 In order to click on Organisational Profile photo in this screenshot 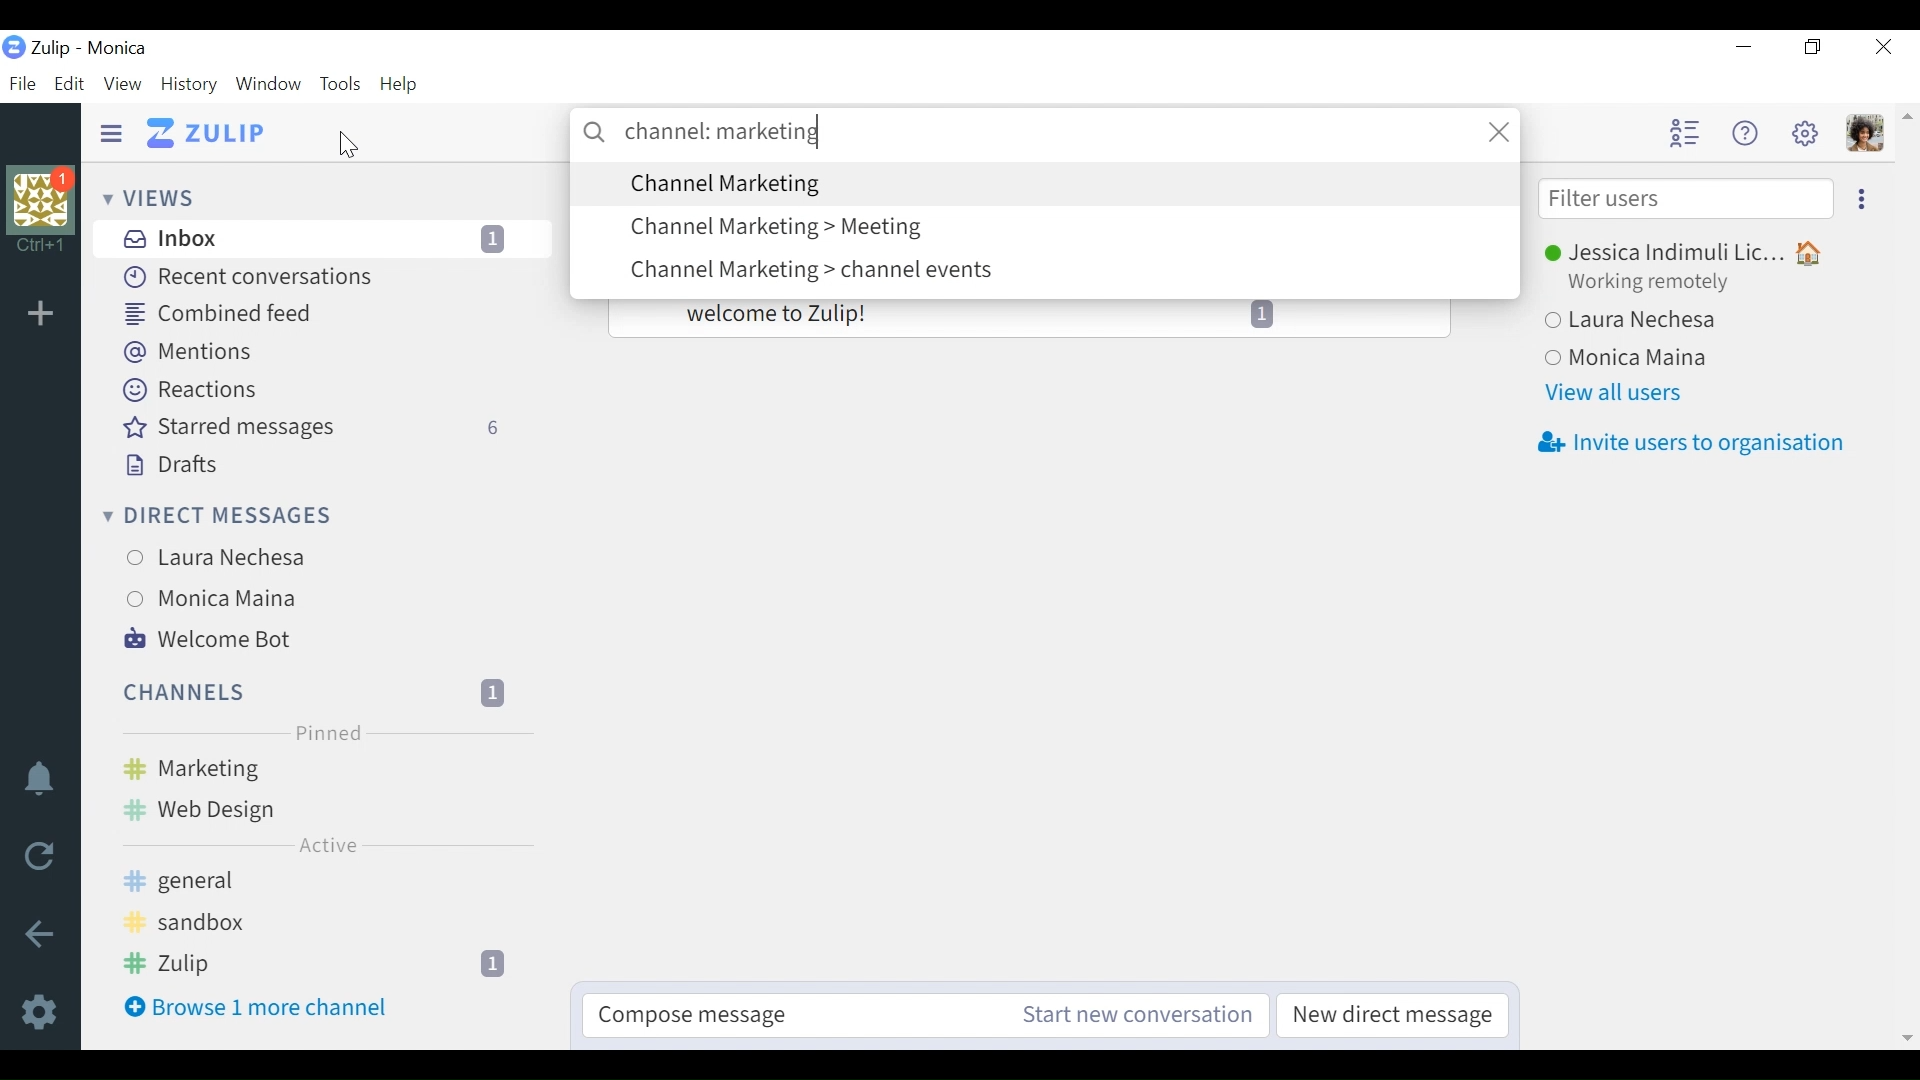, I will do `click(41, 213)`.